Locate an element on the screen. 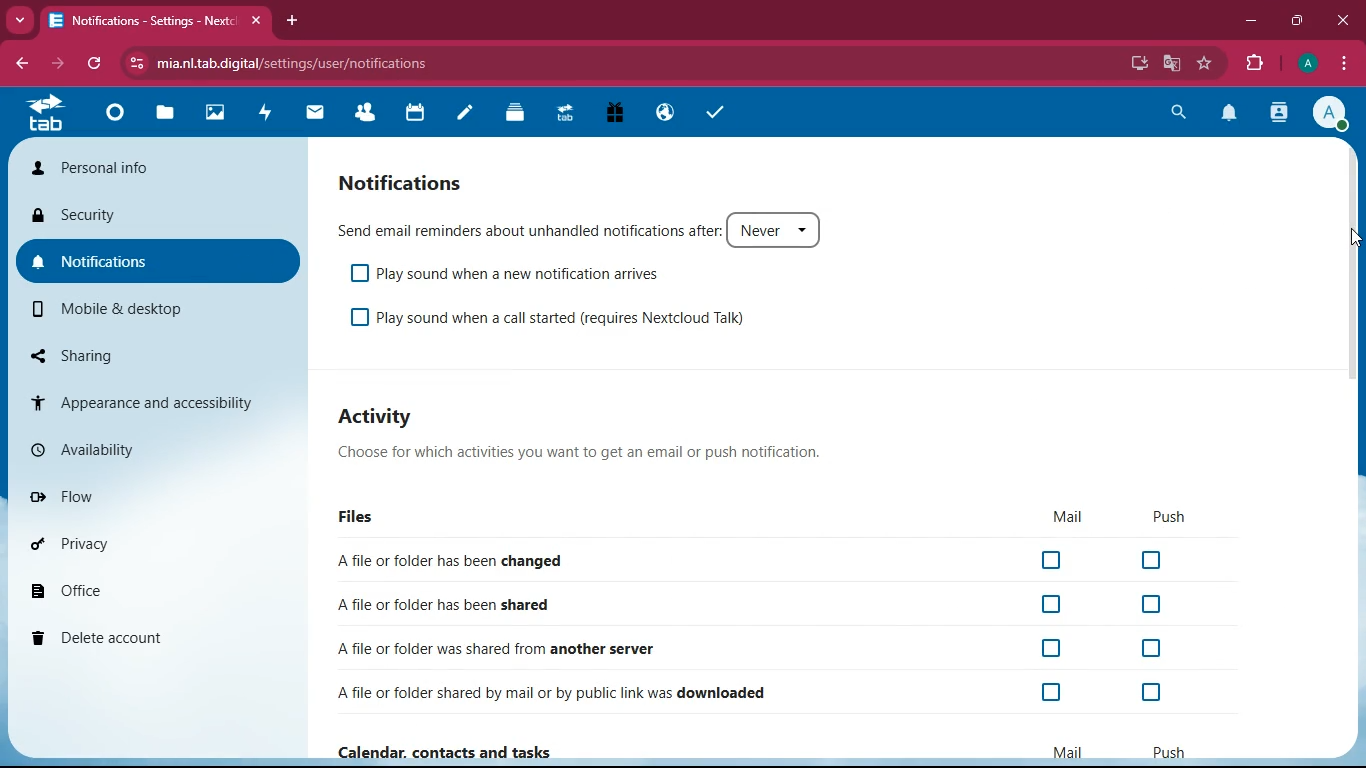 This screenshot has width=1366, height=768. appearance and accessibility is located at coordinates (156, 403).